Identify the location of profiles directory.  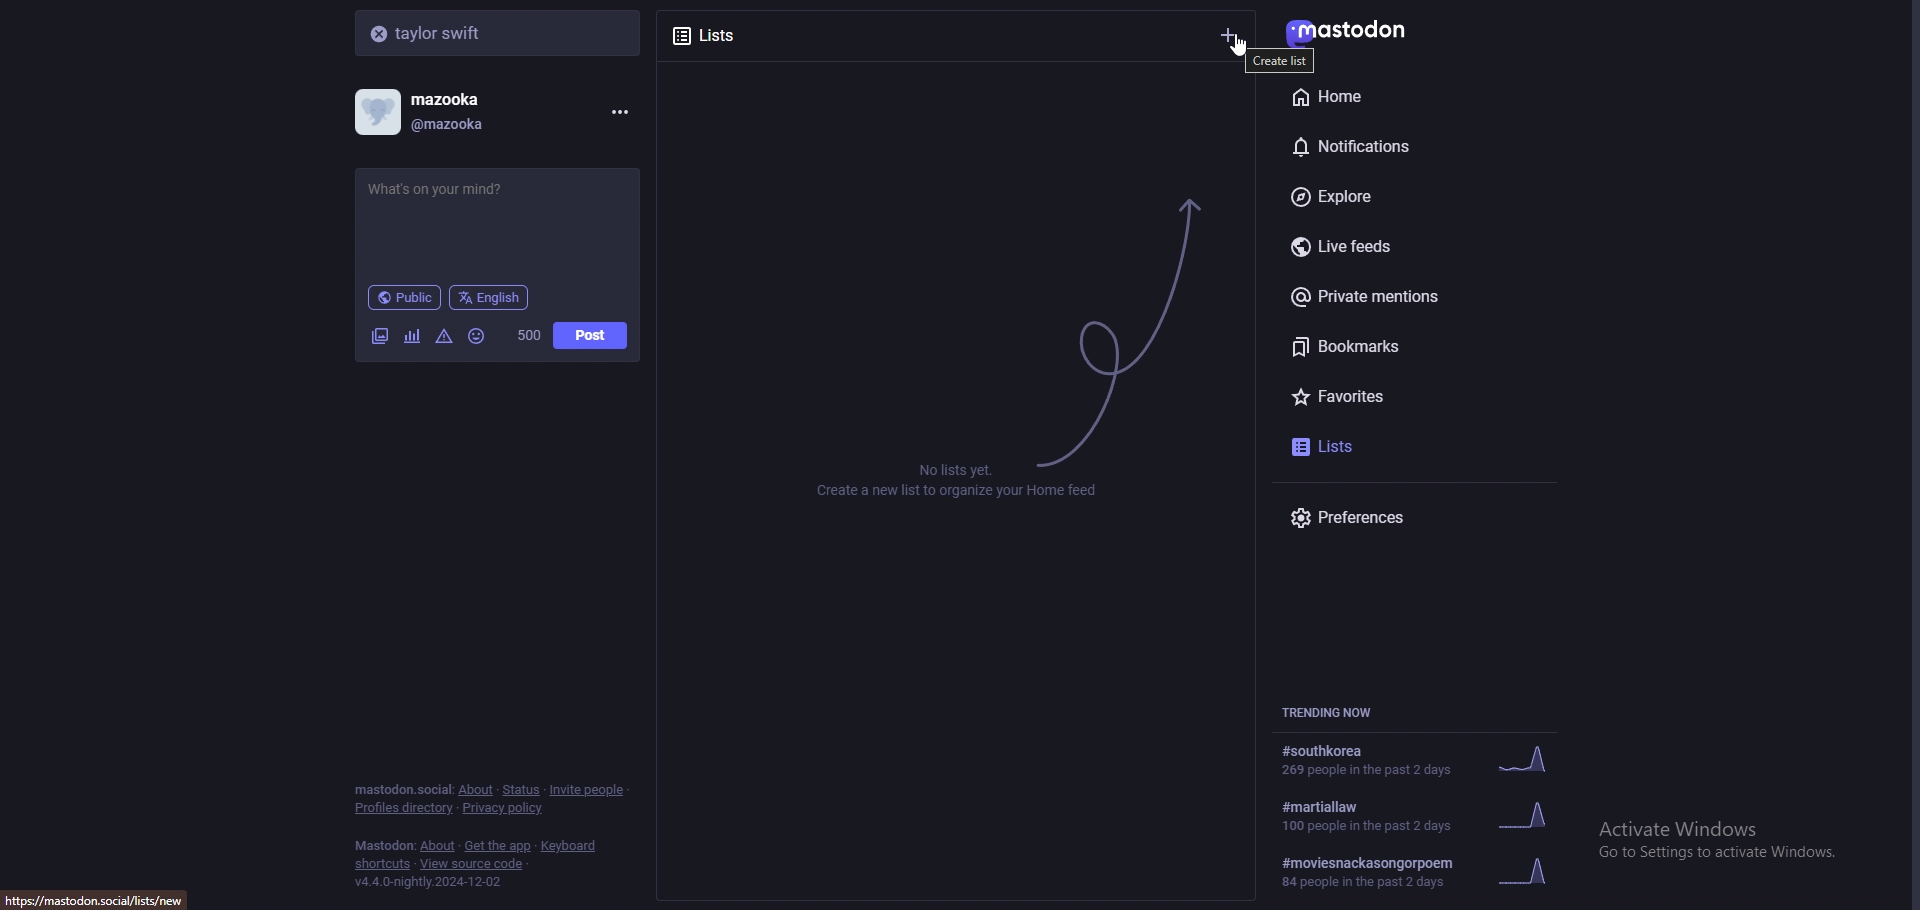
(405, 809).